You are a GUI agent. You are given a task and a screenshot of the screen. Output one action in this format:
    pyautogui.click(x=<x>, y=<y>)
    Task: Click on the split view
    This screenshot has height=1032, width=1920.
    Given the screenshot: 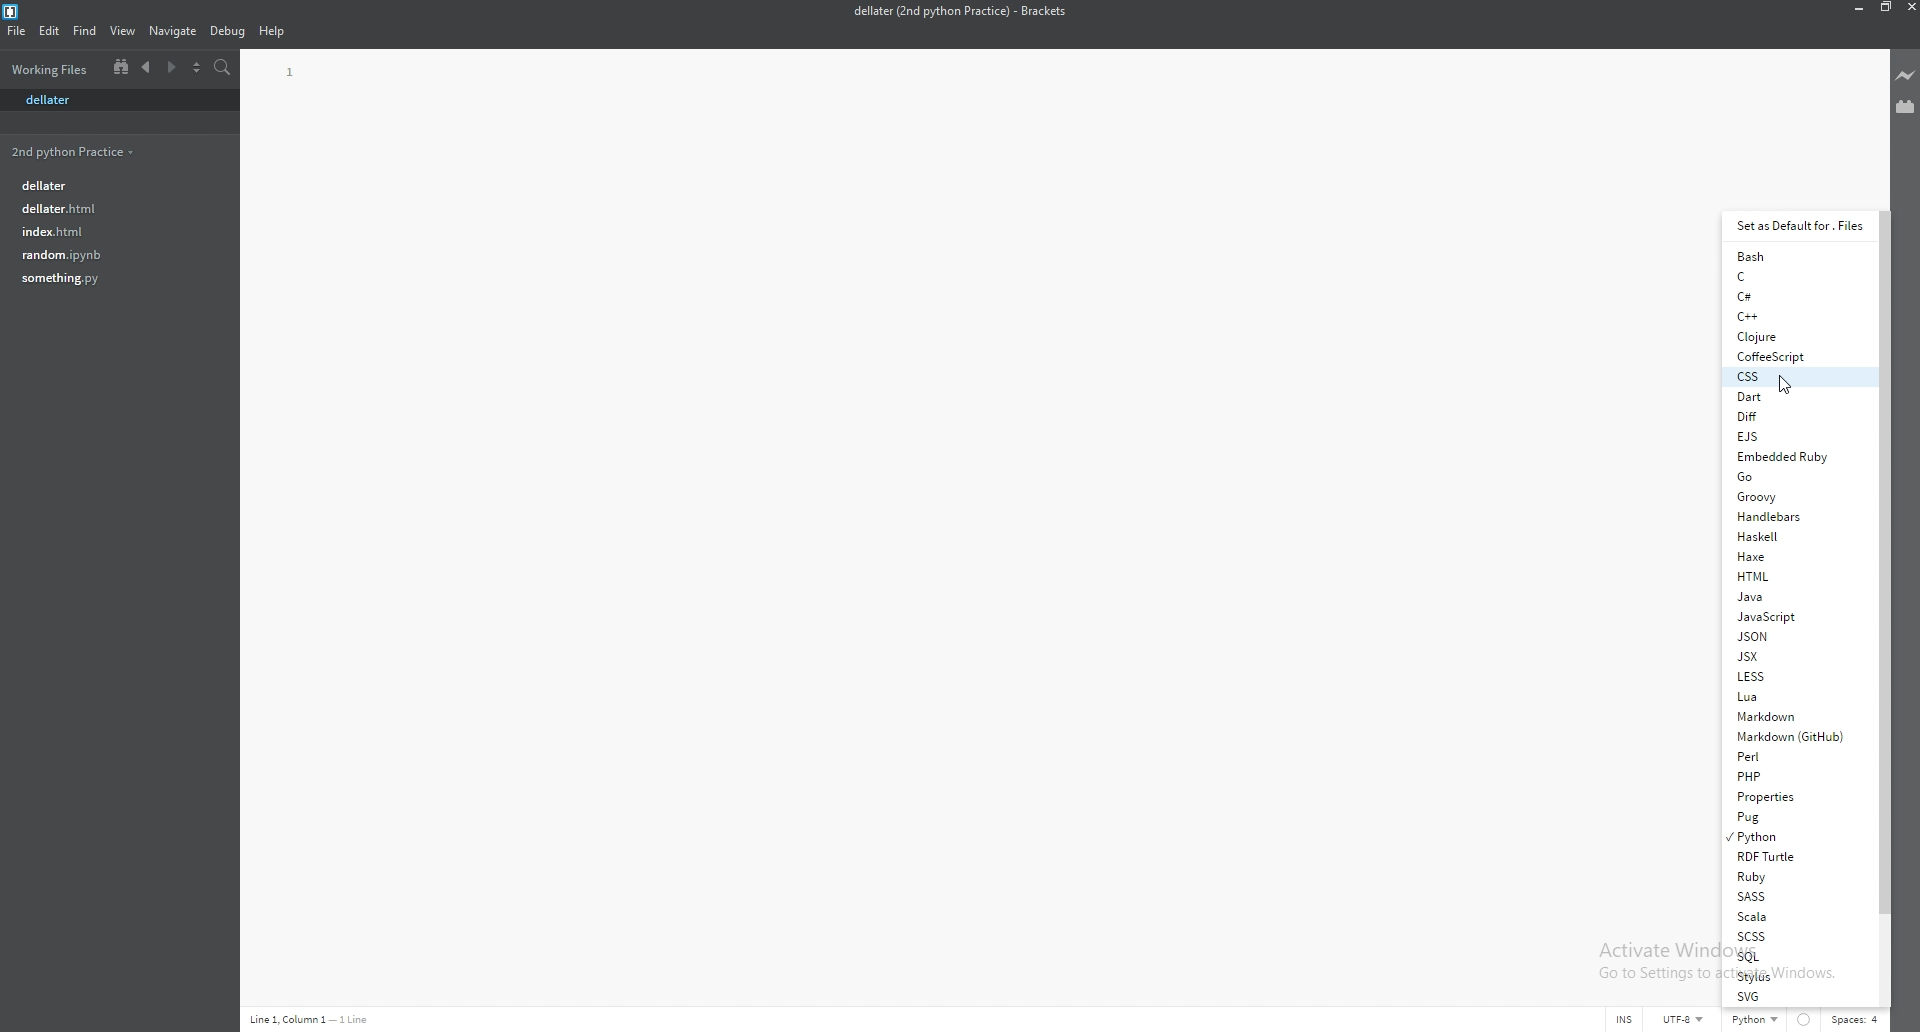 What is the action you would take?
    pyautogui.click(x=196, y=68)
    